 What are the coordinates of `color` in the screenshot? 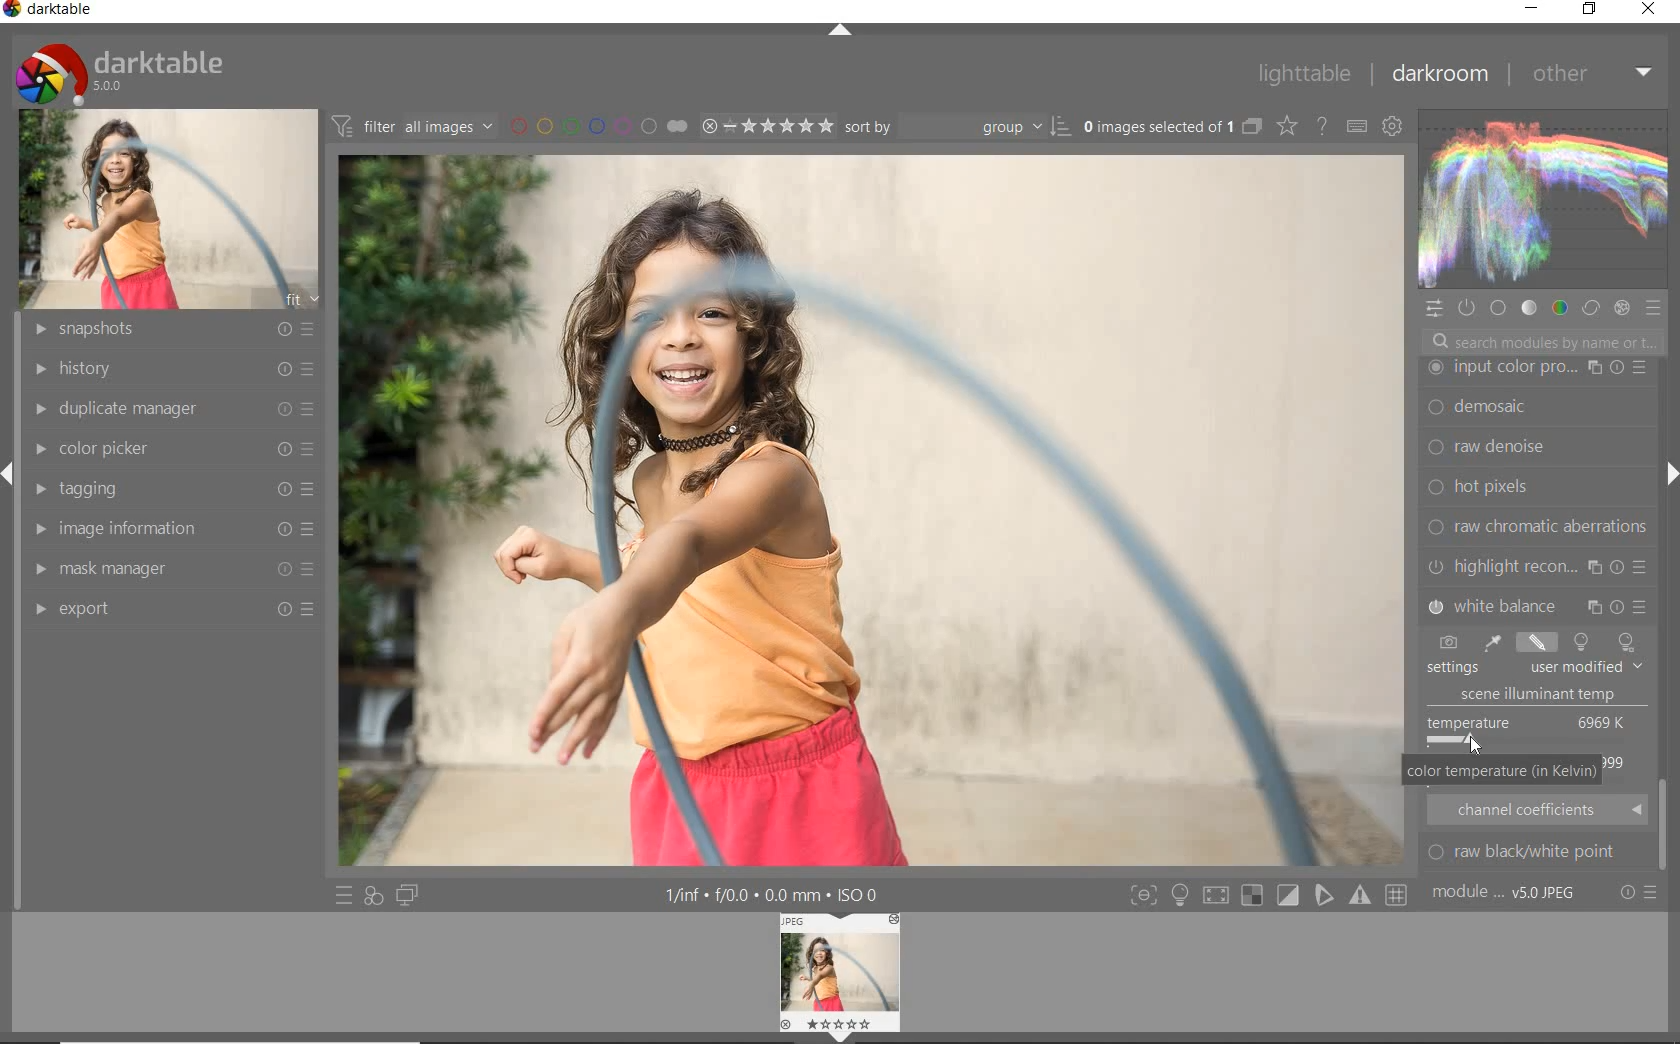 It's located at (1558, 307).